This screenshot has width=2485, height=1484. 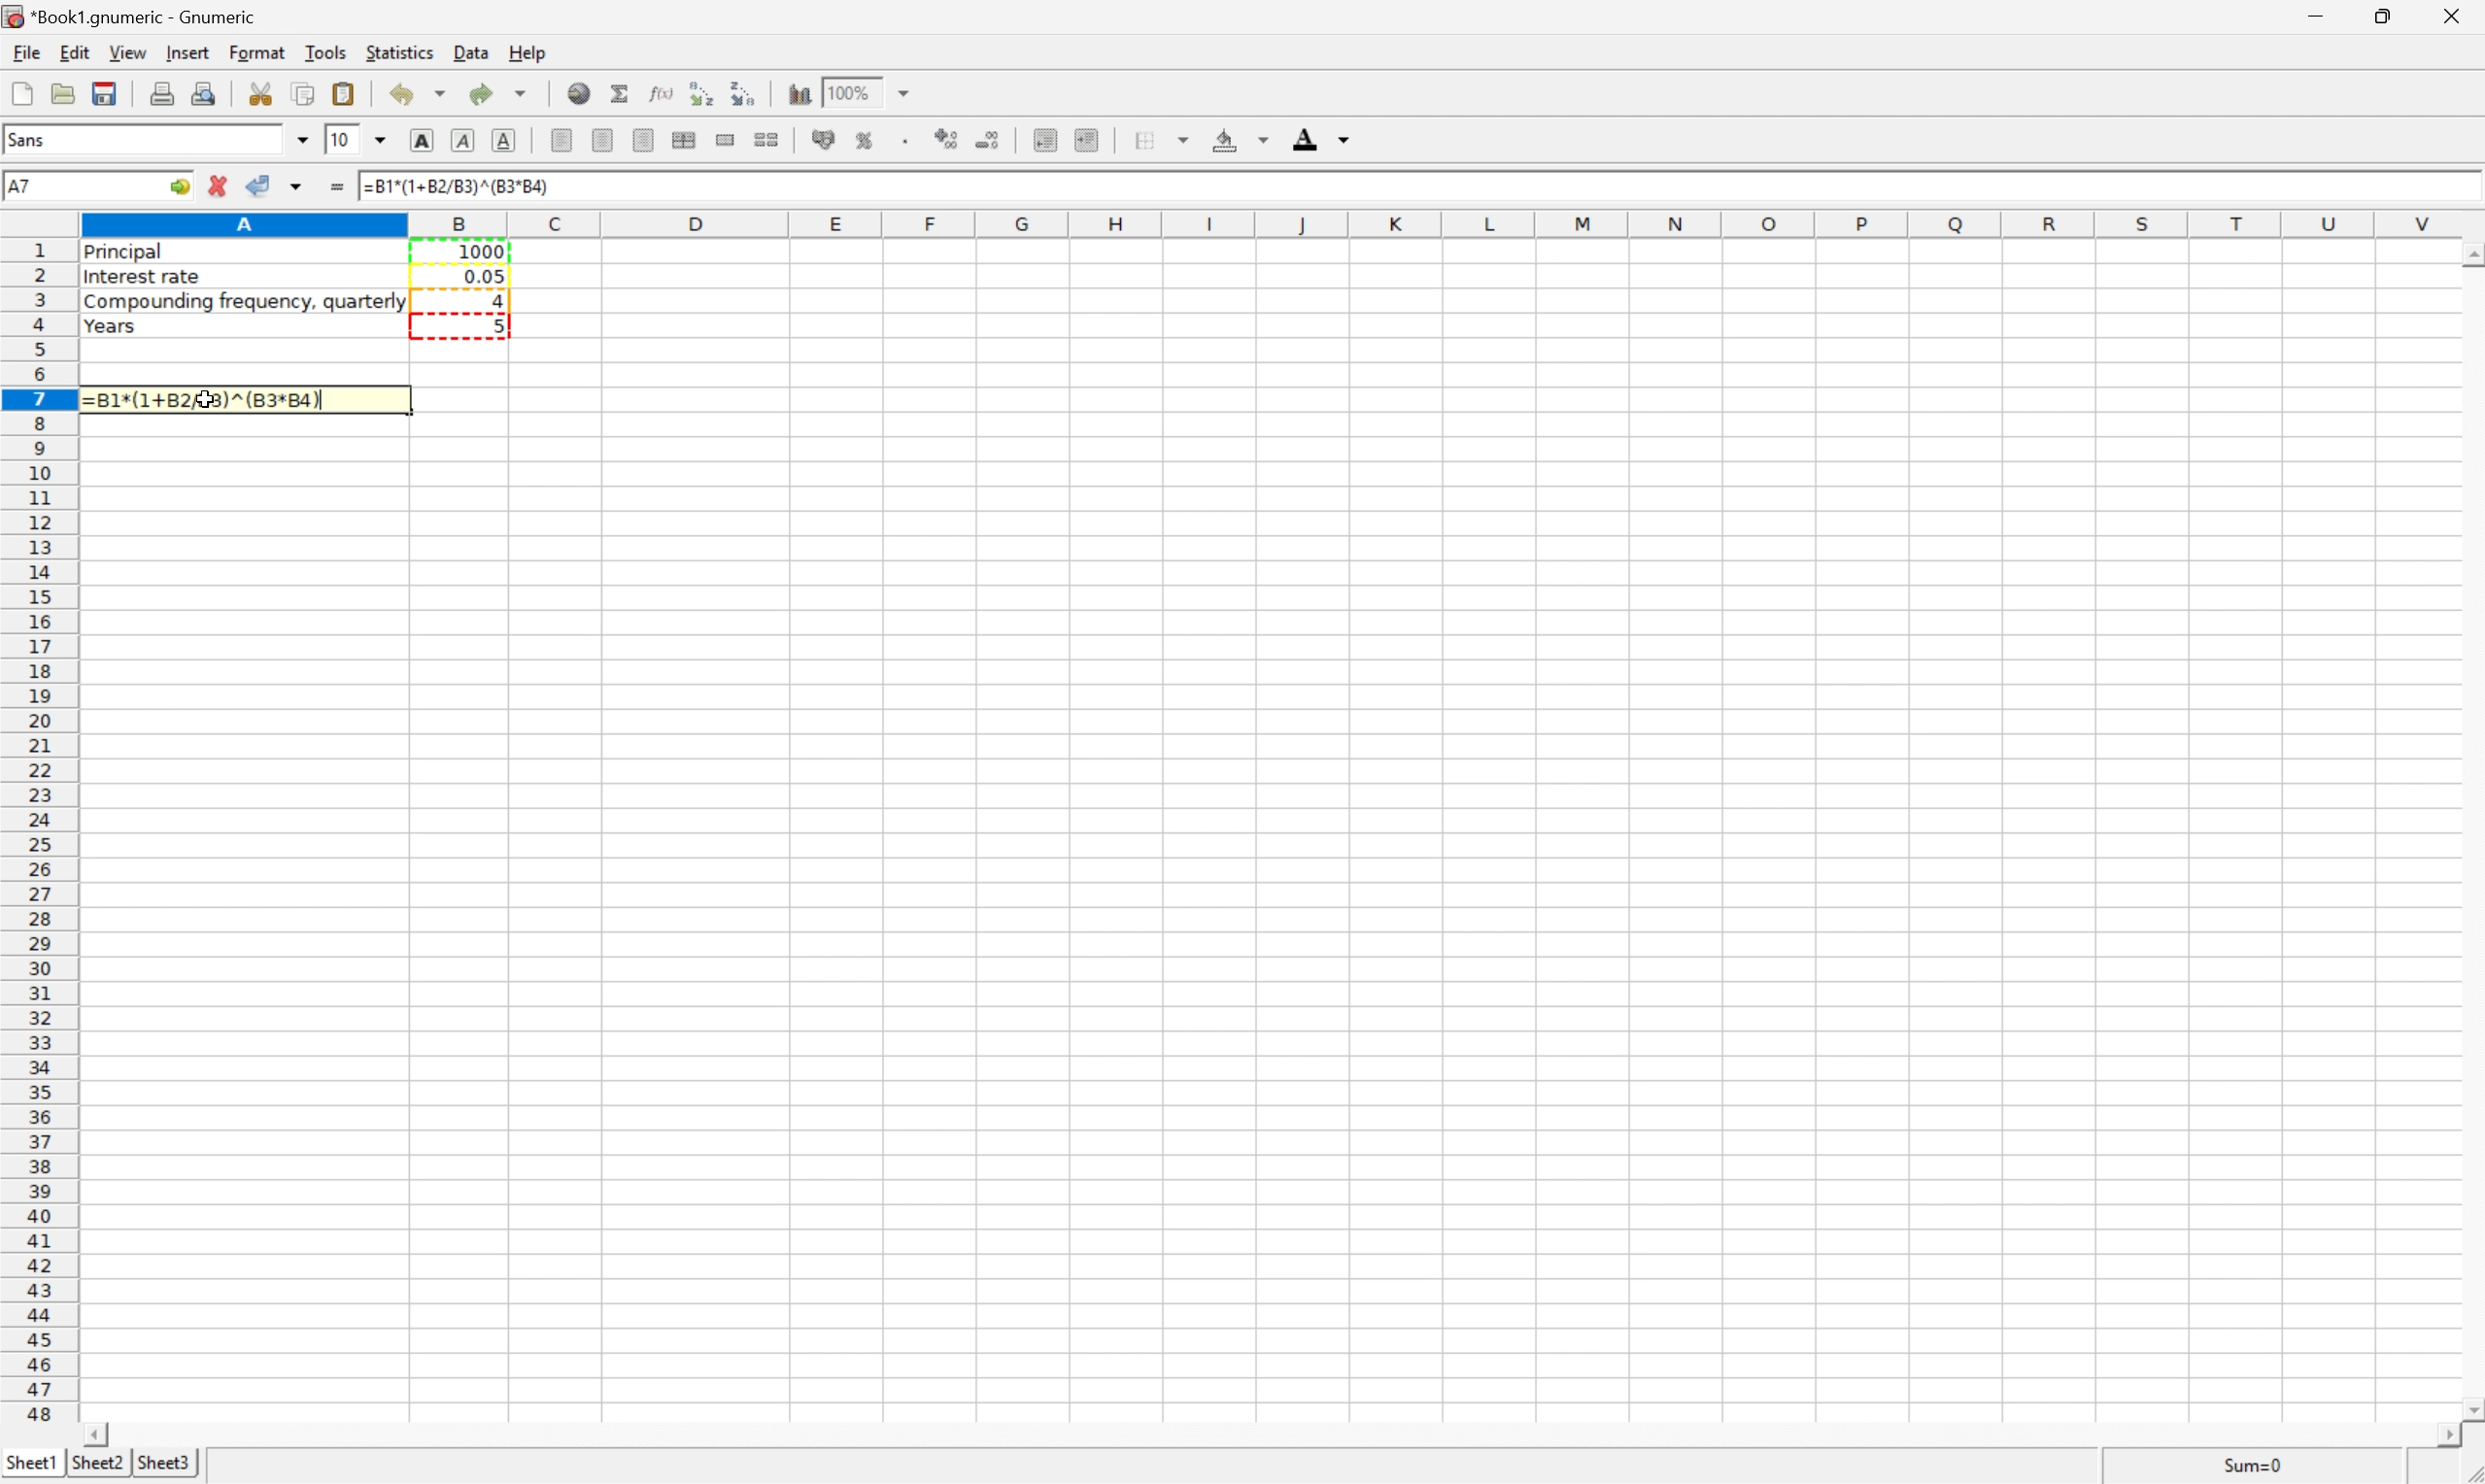 I want to click on drop down, so click(x=382, y=142).